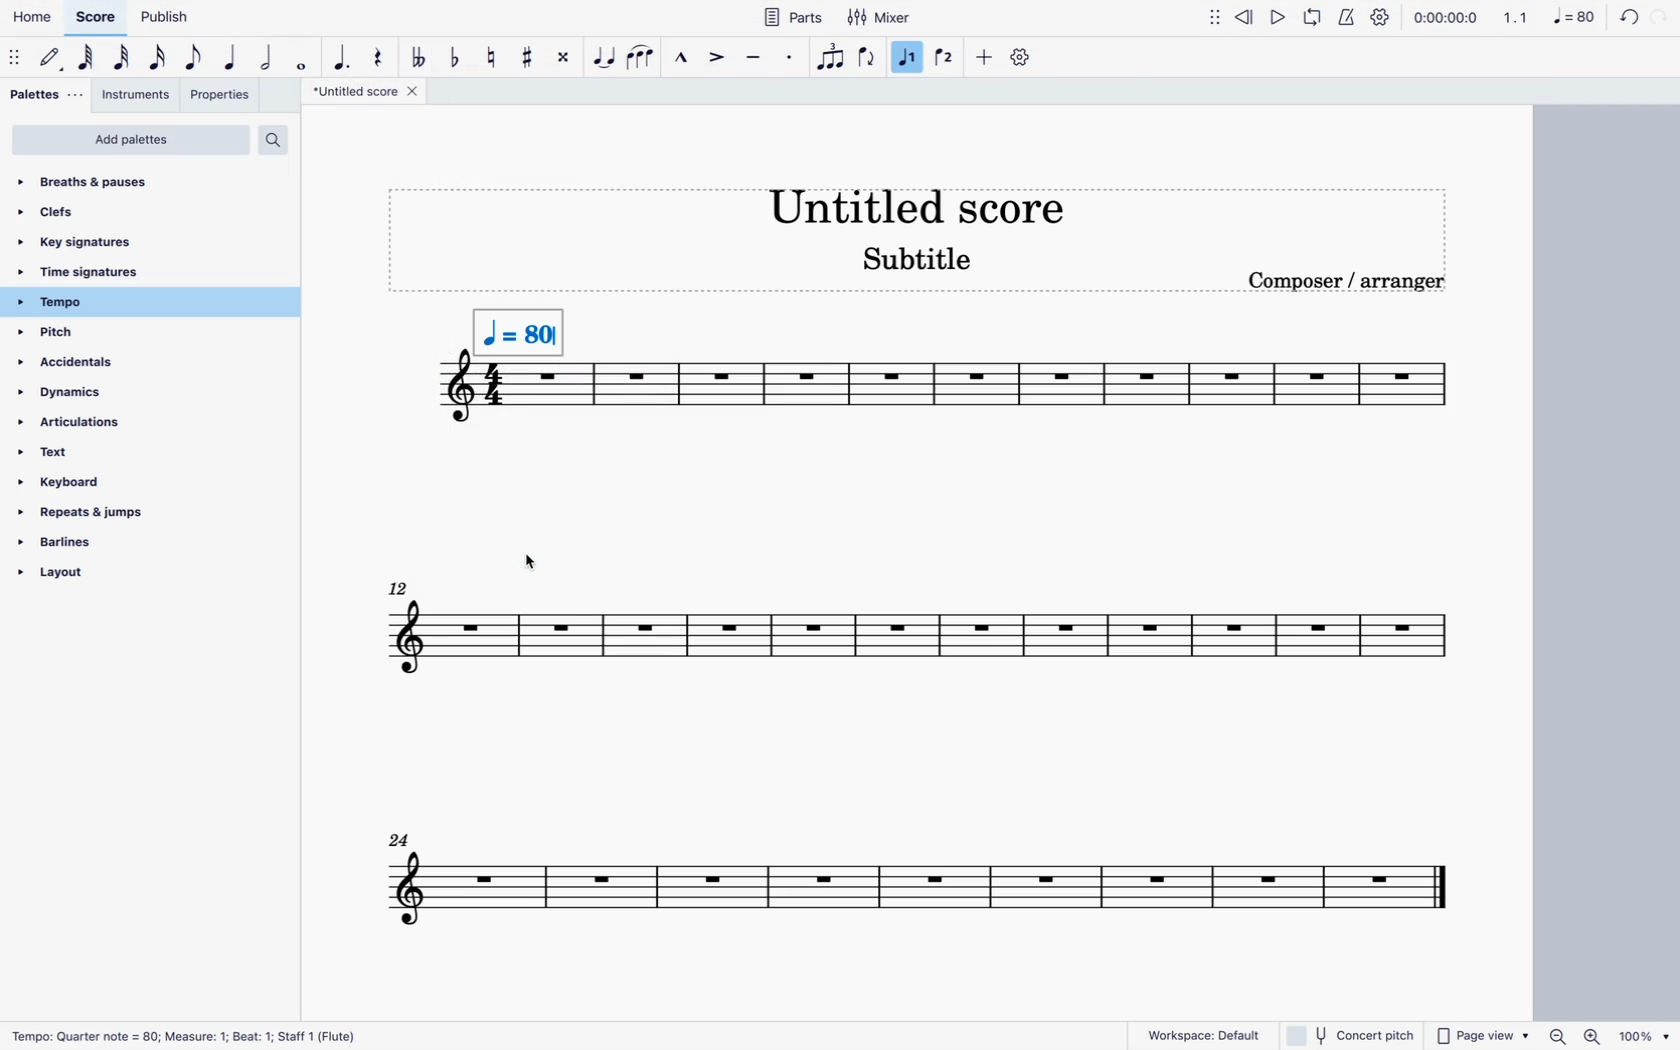 This screenshot has height=1050, width=1680. What do you see at coordinates (543, 386) in the screenshot?
I see `selected score` at bounding box center [543, 386].